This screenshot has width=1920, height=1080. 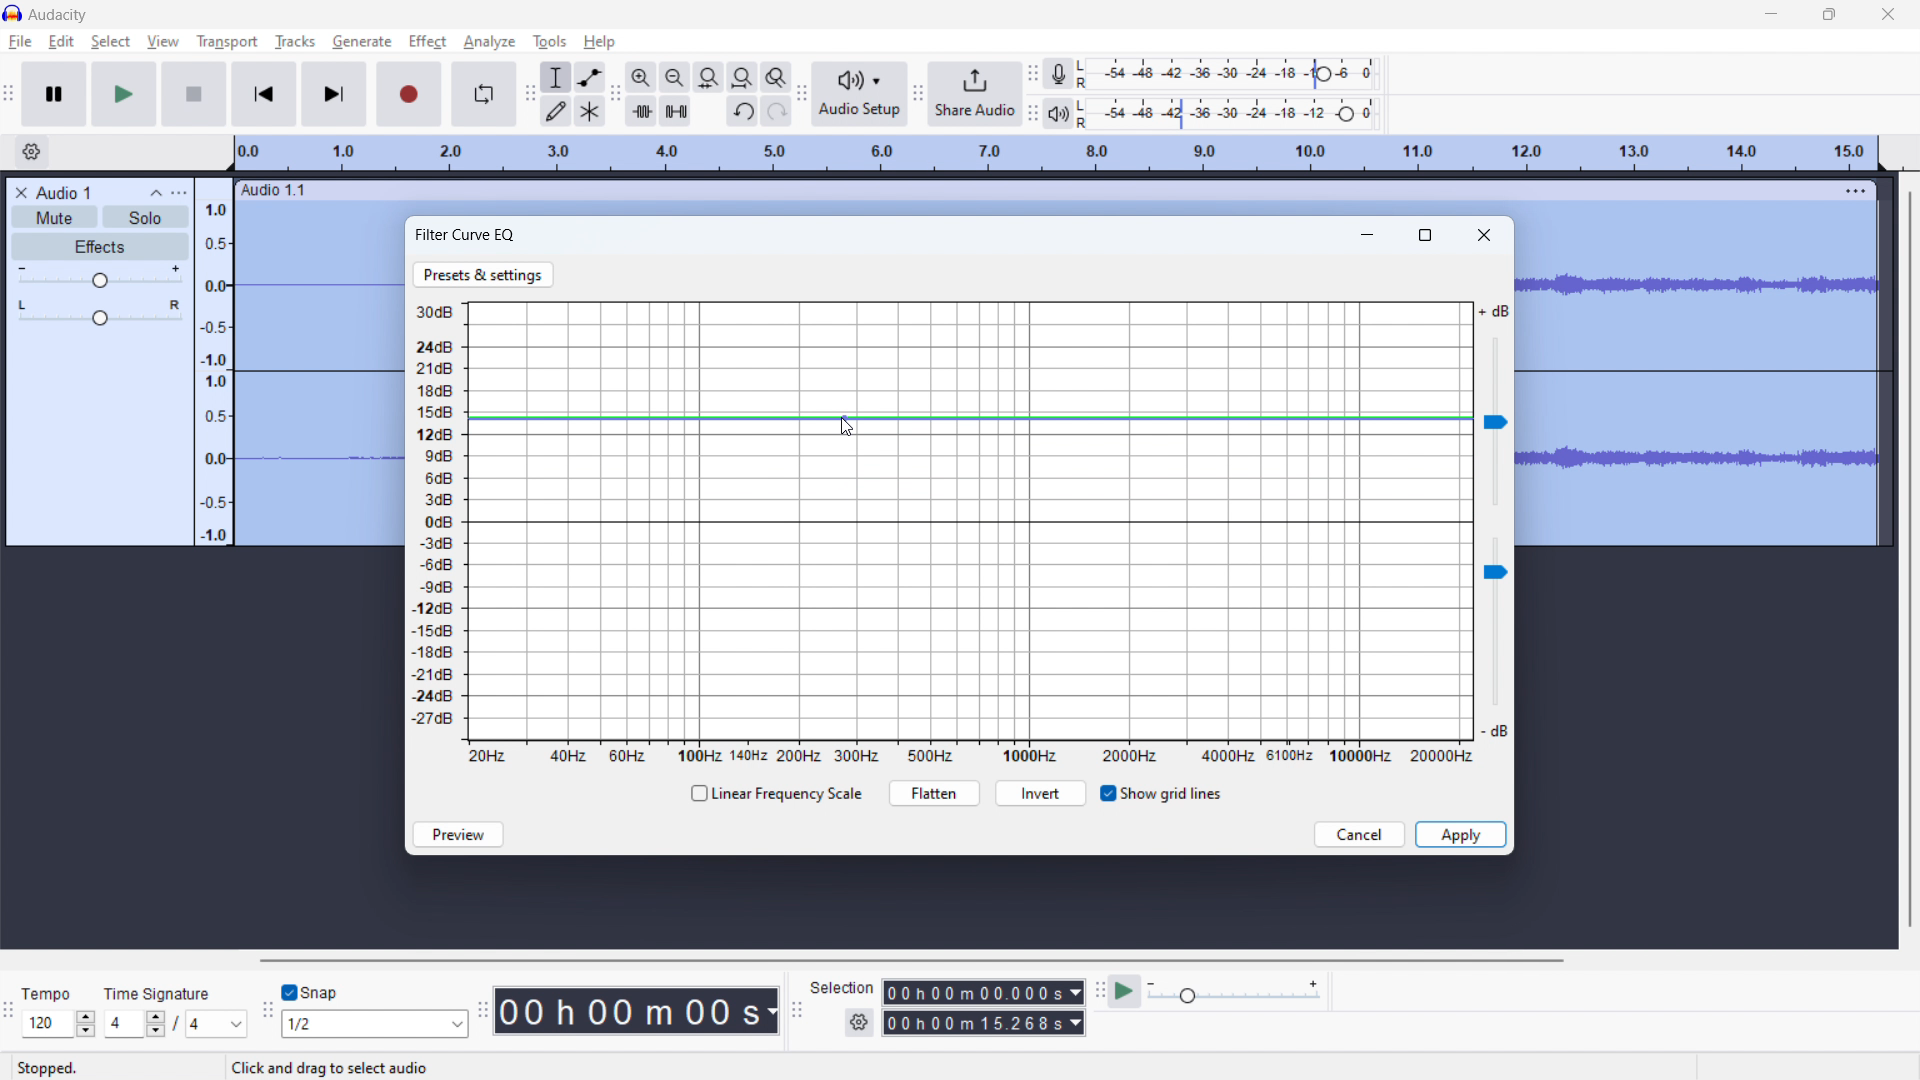 What do you see at coordinates (21, 42) in the screenshot?
I see `file` at bounding box center [21, 42].